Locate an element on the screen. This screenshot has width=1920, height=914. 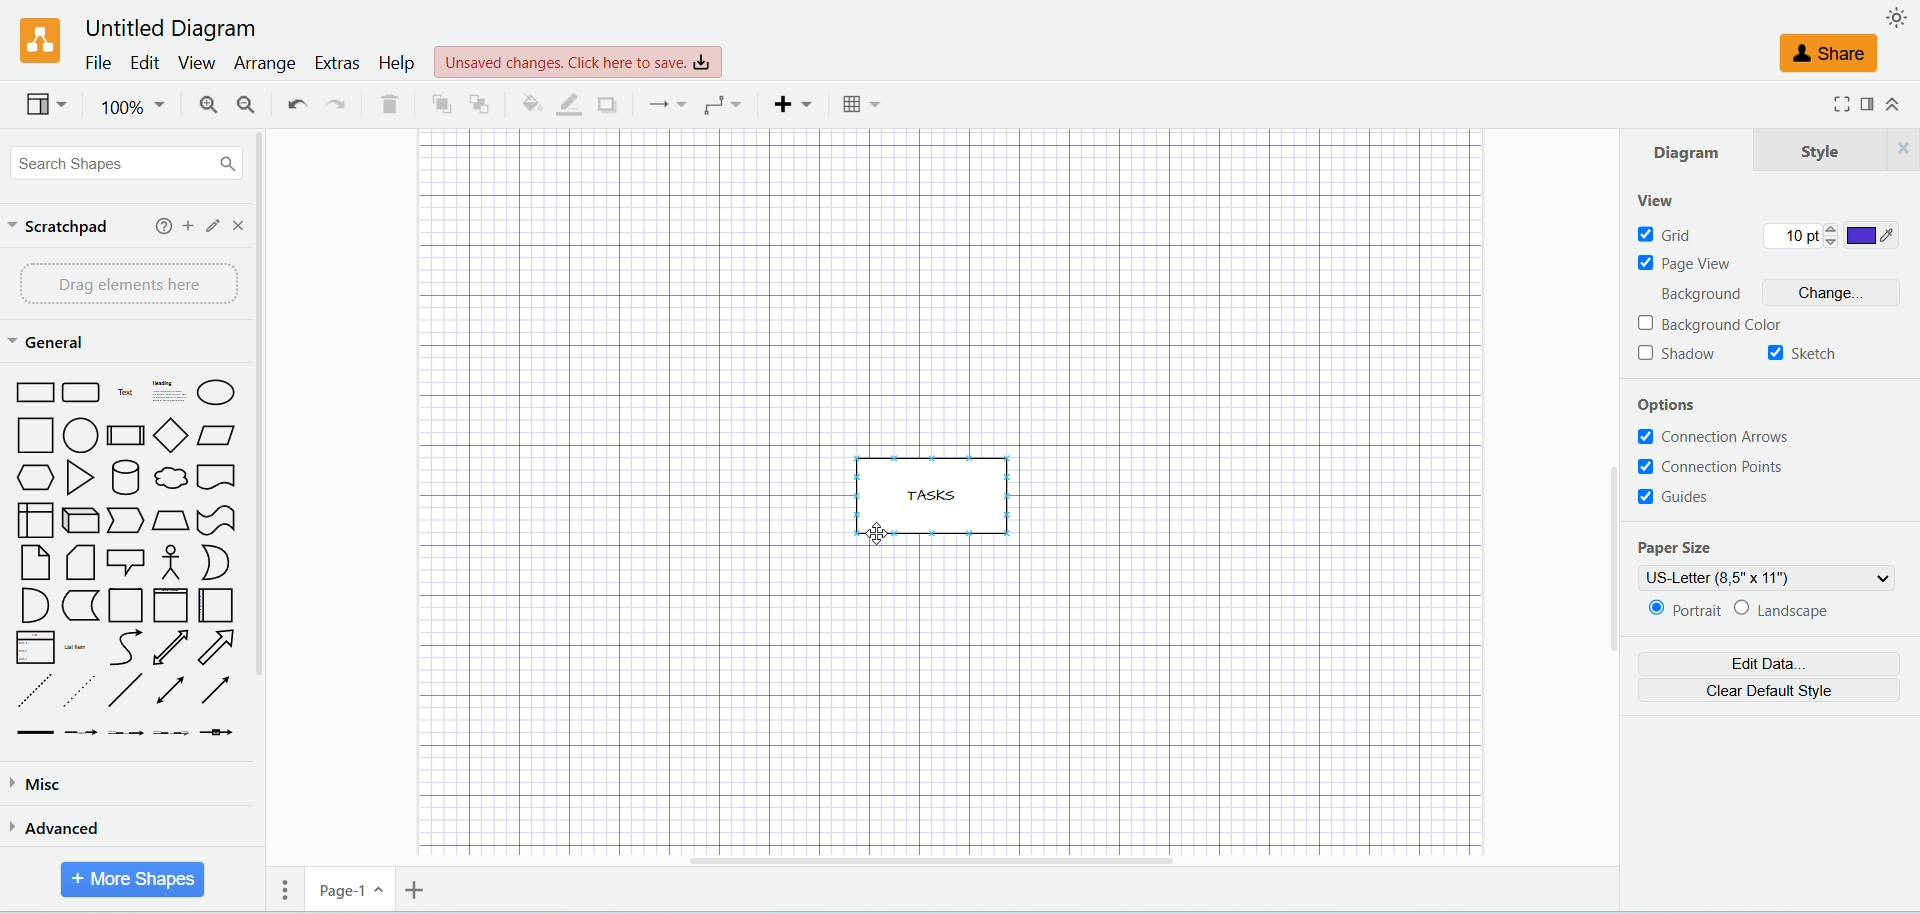
insert page is located at coordinates (413, 889).